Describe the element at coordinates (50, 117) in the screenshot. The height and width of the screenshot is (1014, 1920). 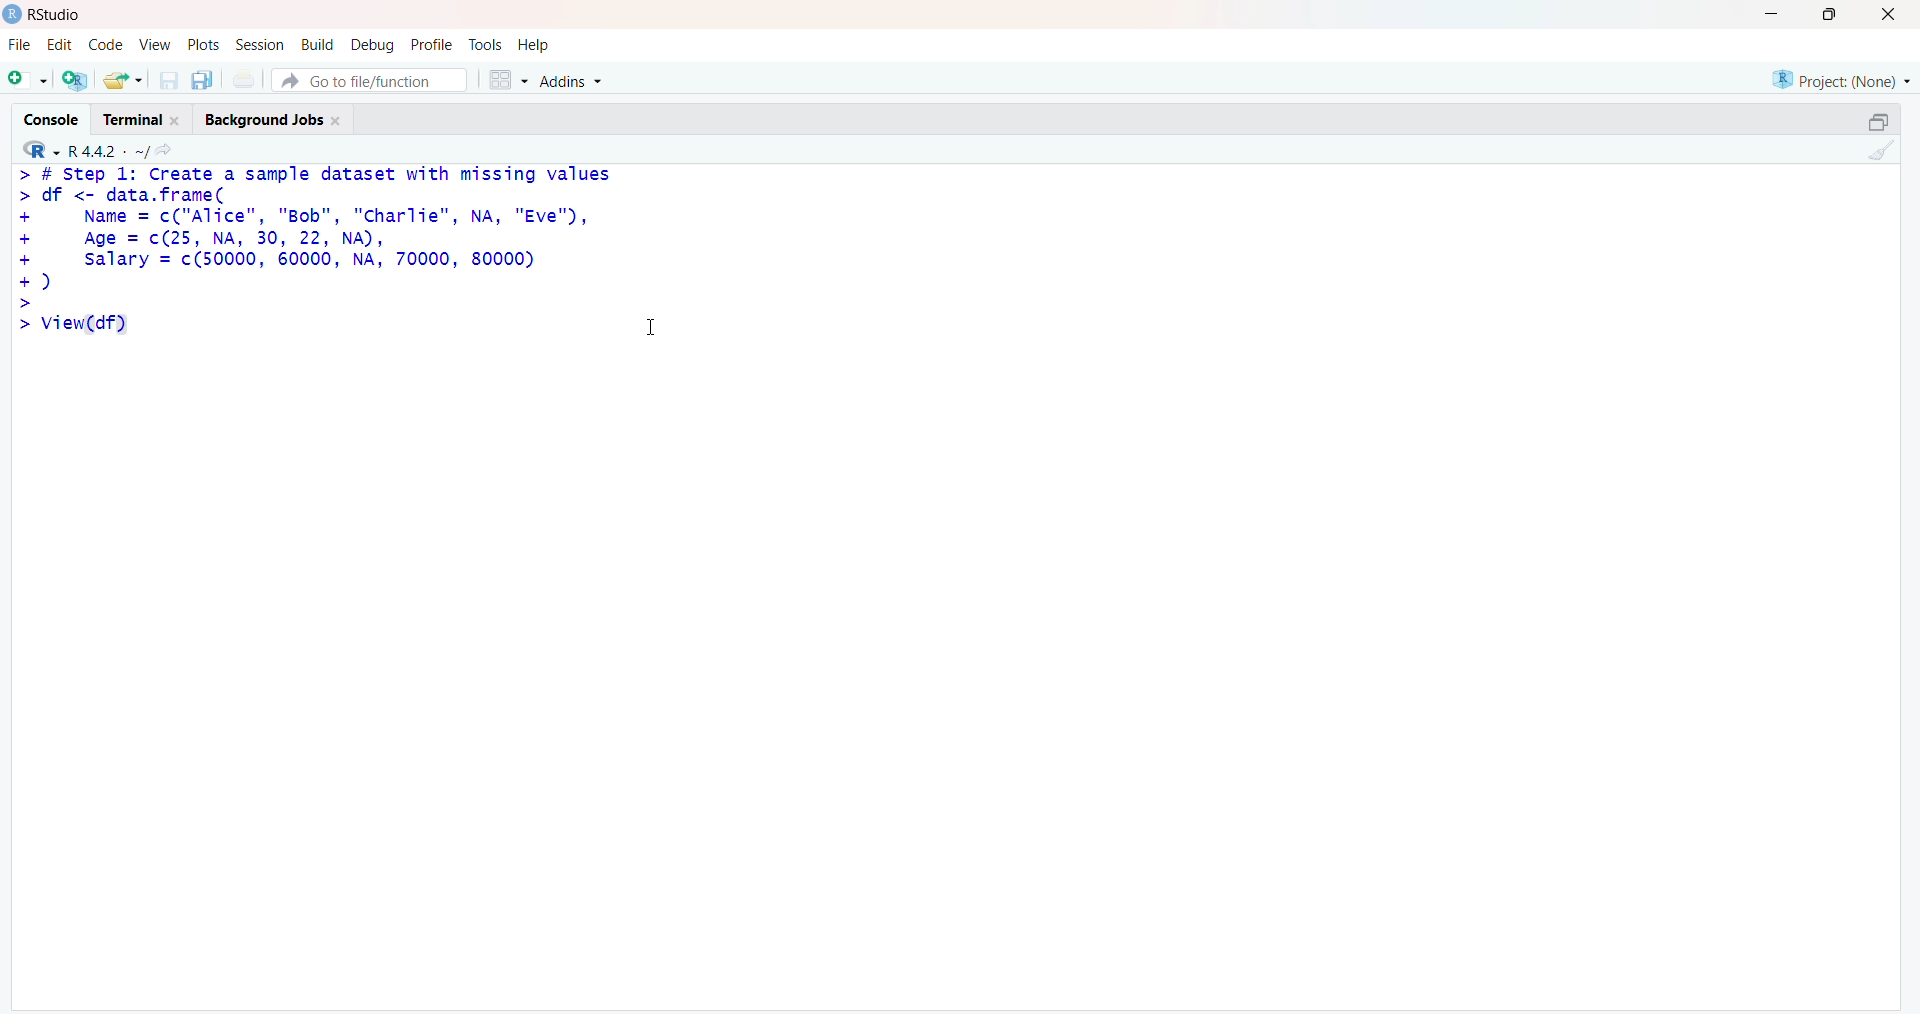
I see `Console` at that location.